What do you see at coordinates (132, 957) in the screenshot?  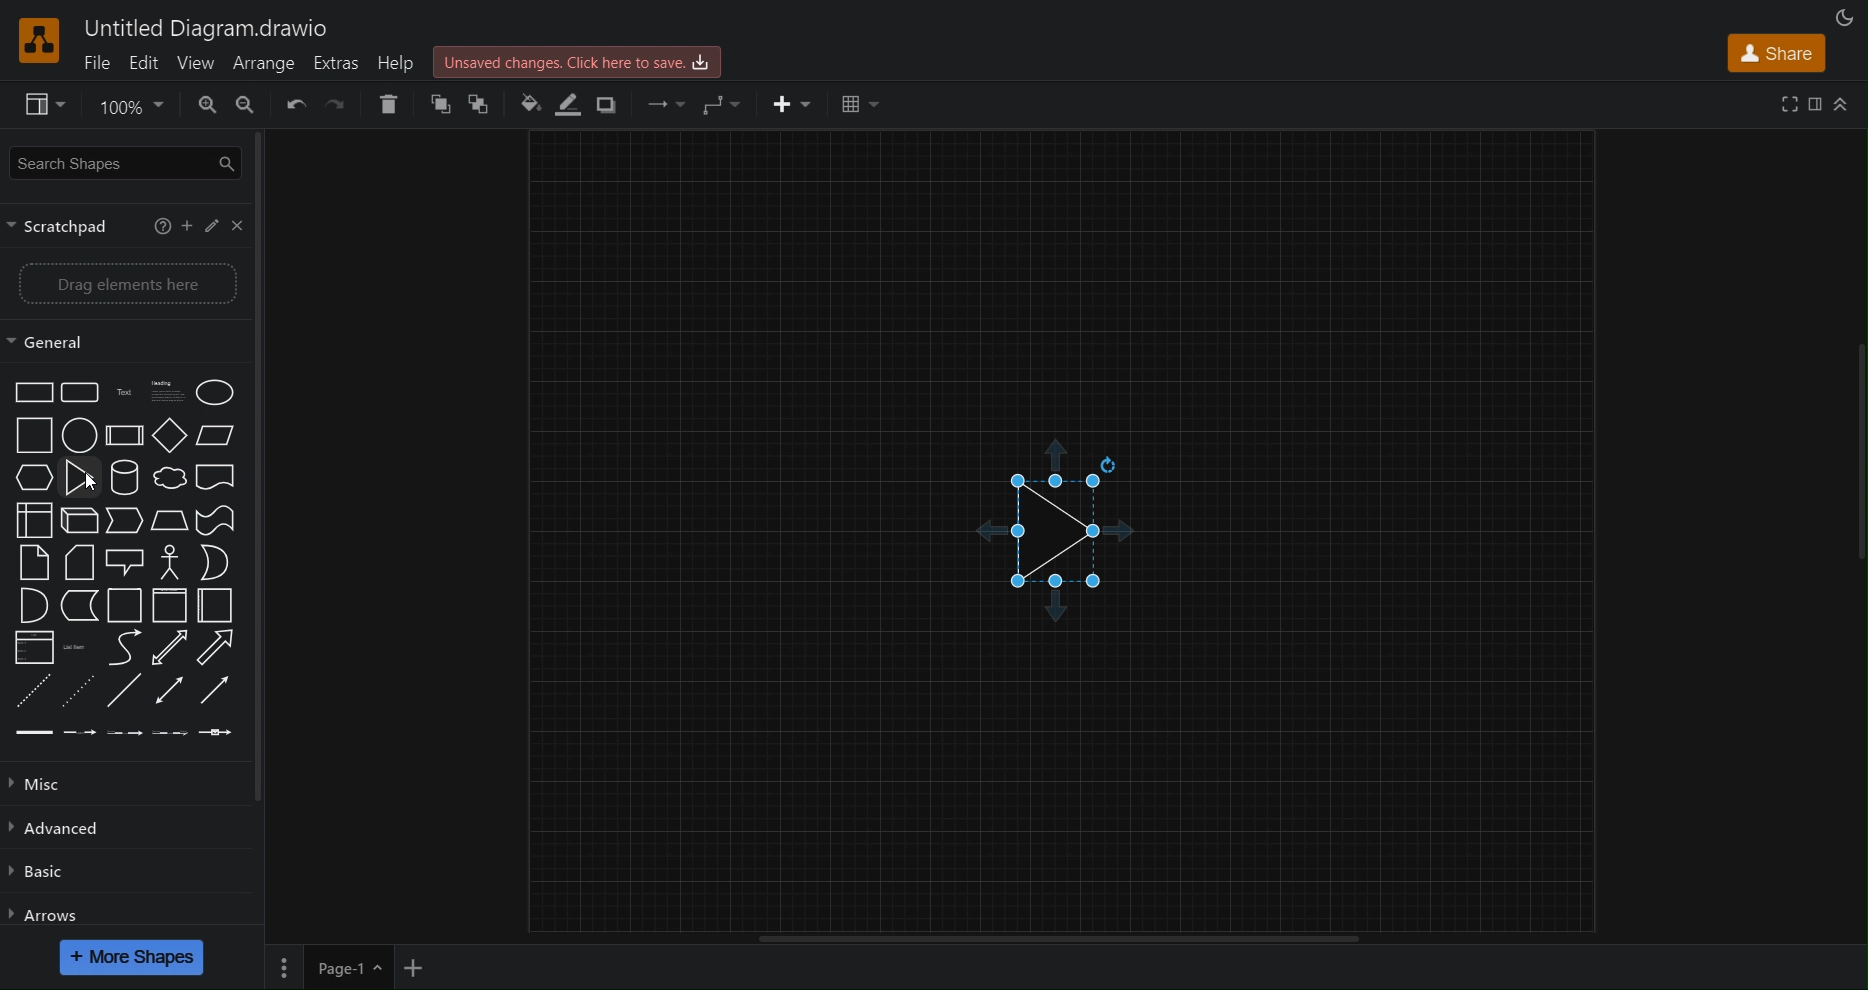 I see `More Shapes` at bounding box center [132, 957].